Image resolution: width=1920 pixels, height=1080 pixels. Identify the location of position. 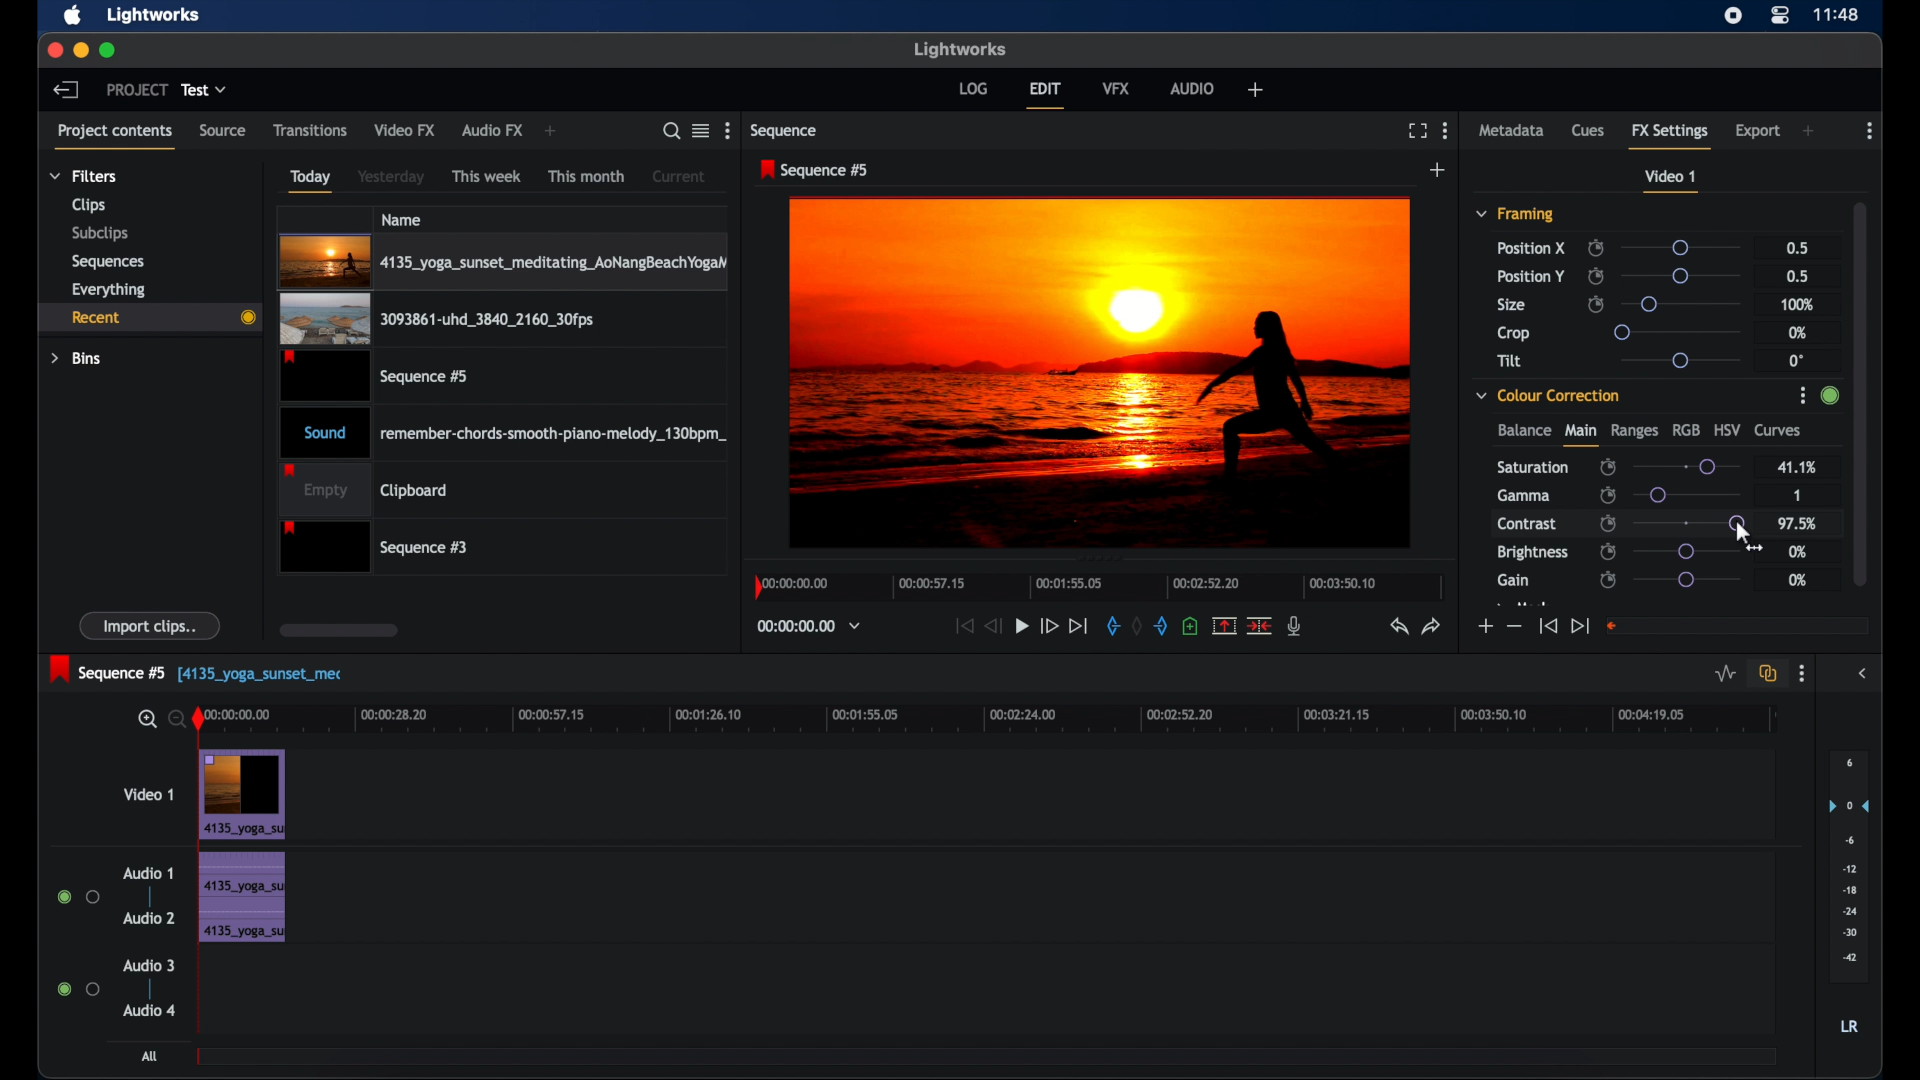
(1531, 276).